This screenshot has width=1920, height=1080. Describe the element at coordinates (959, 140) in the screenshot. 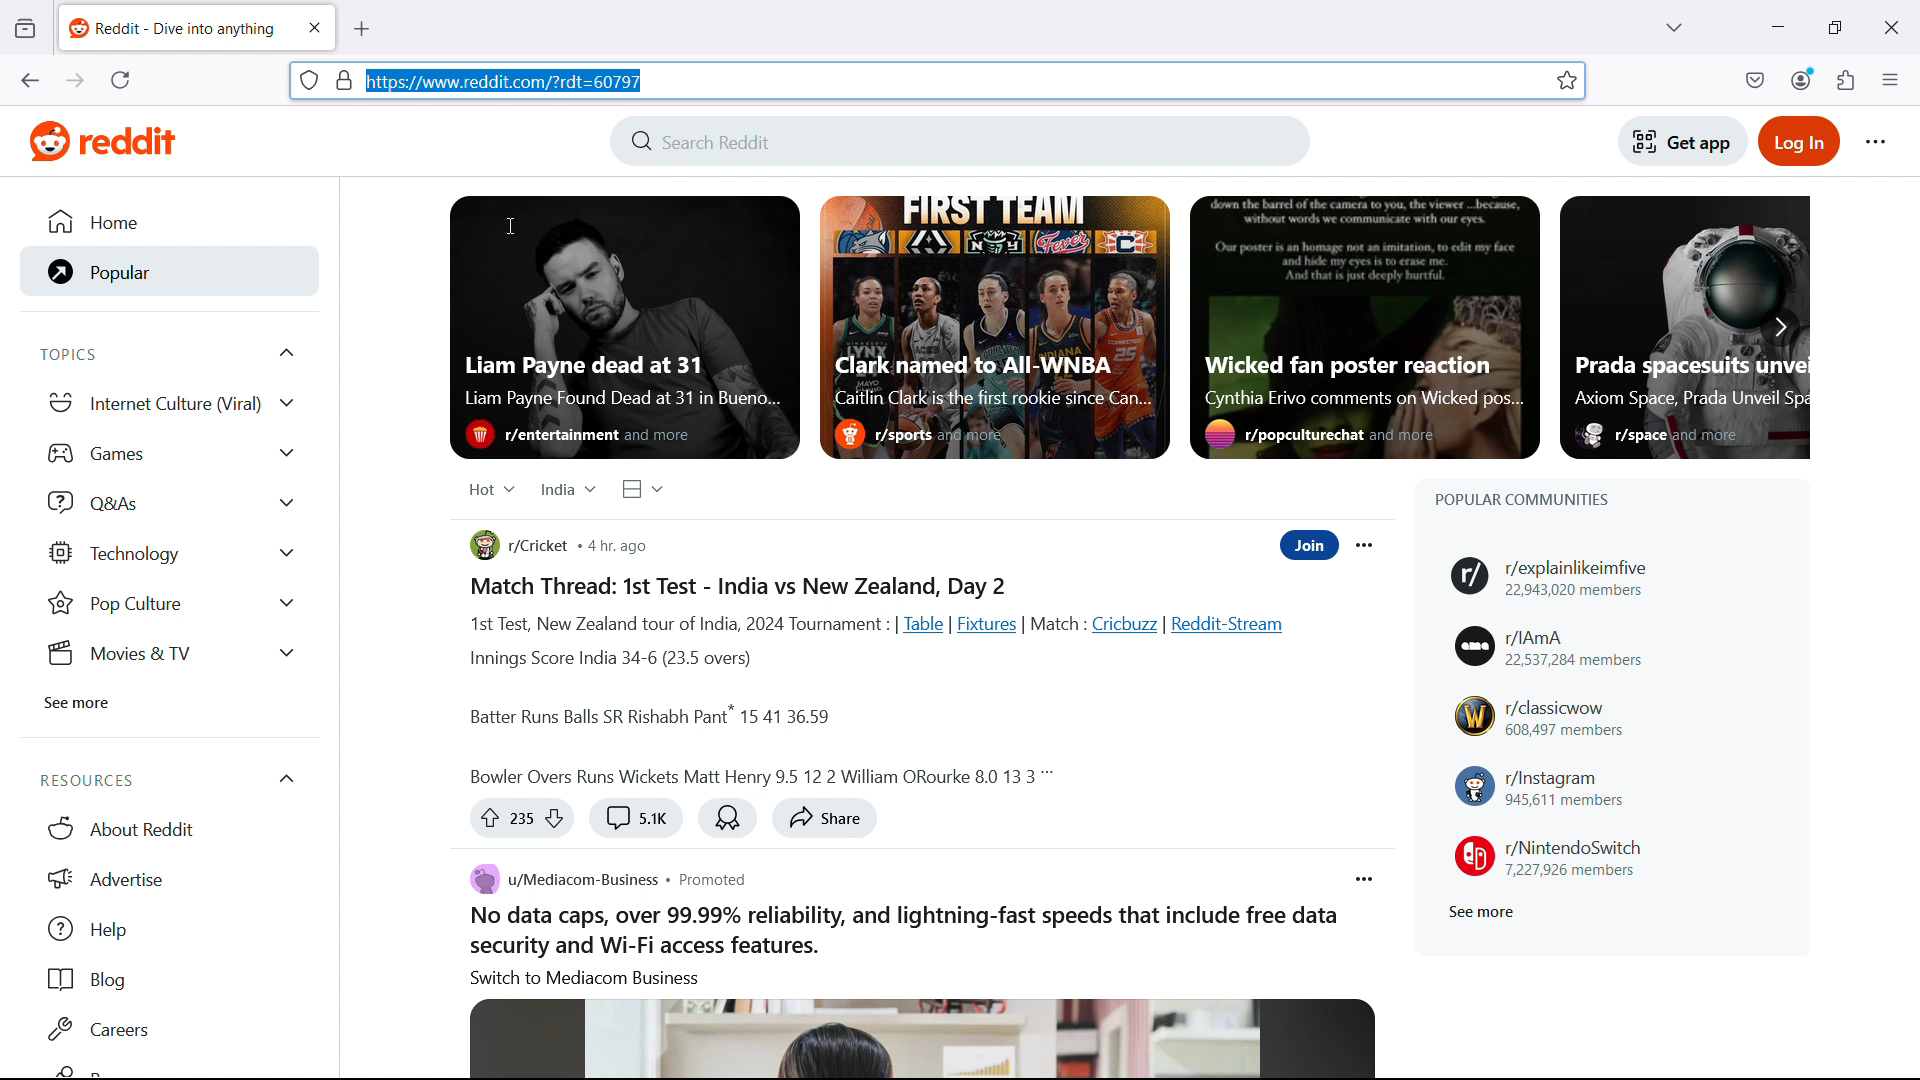

I see `Search Reddit` at that location.